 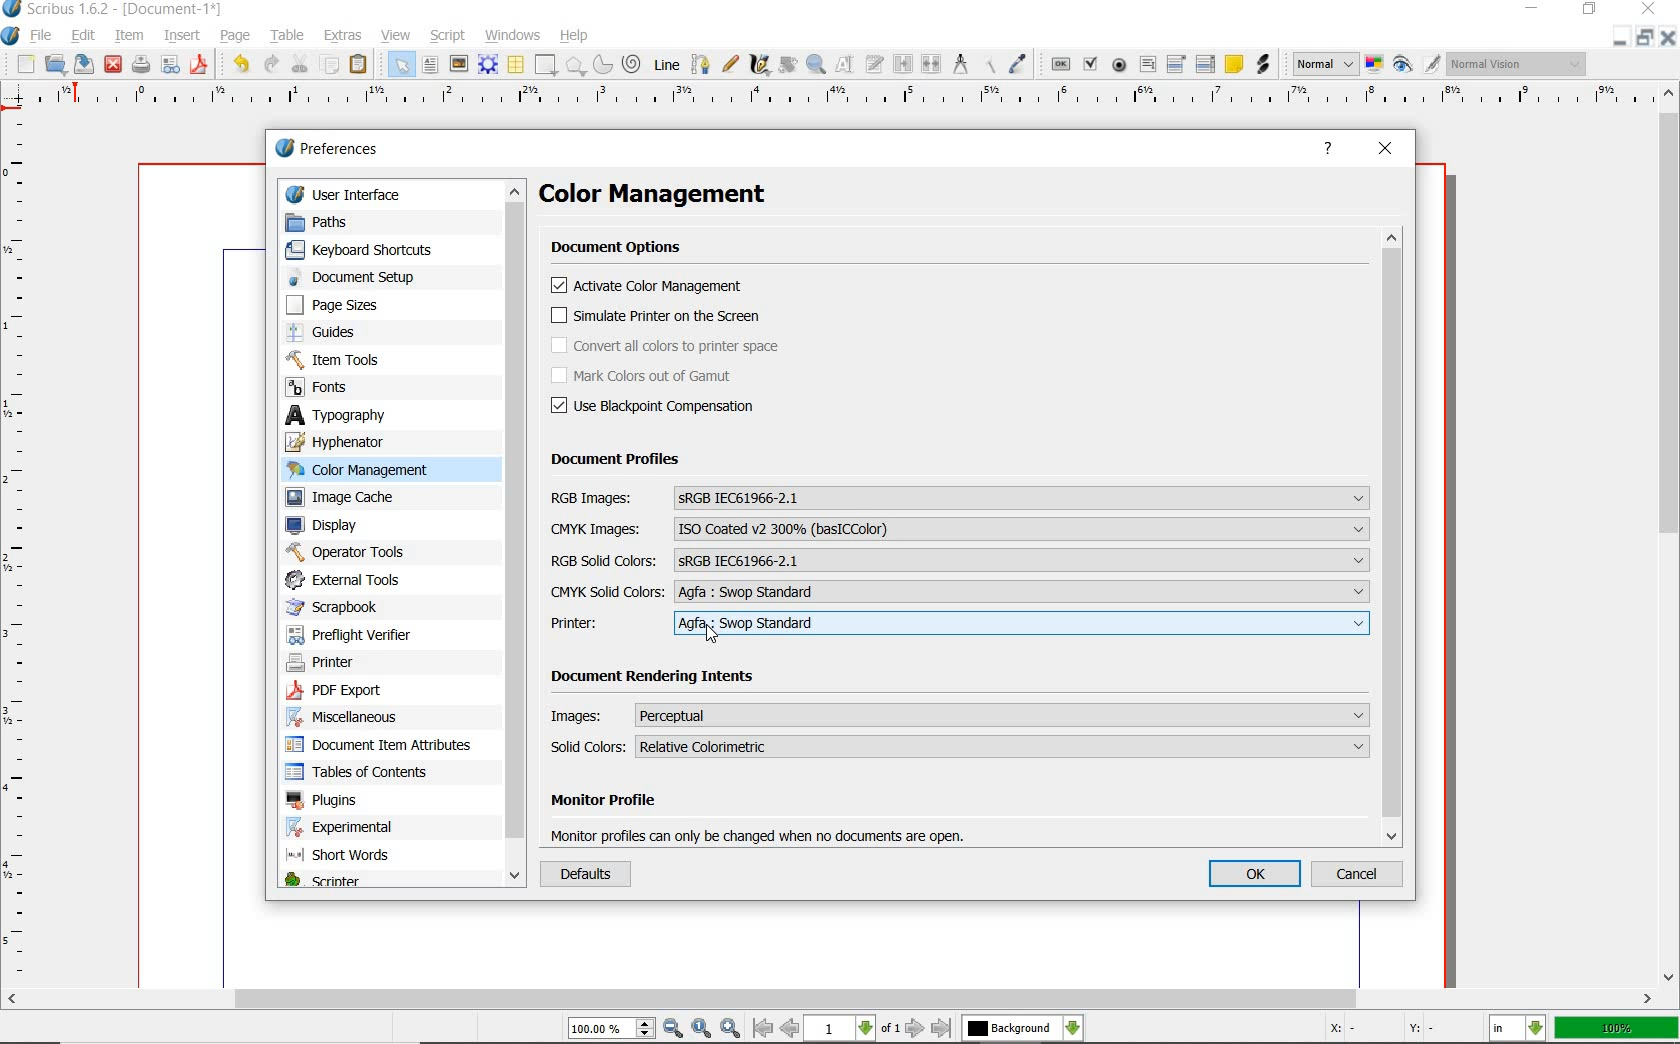 What do you see at coordinates (374, 416) in the screenshot?
I see `typography` at bounding box center [374, 416].